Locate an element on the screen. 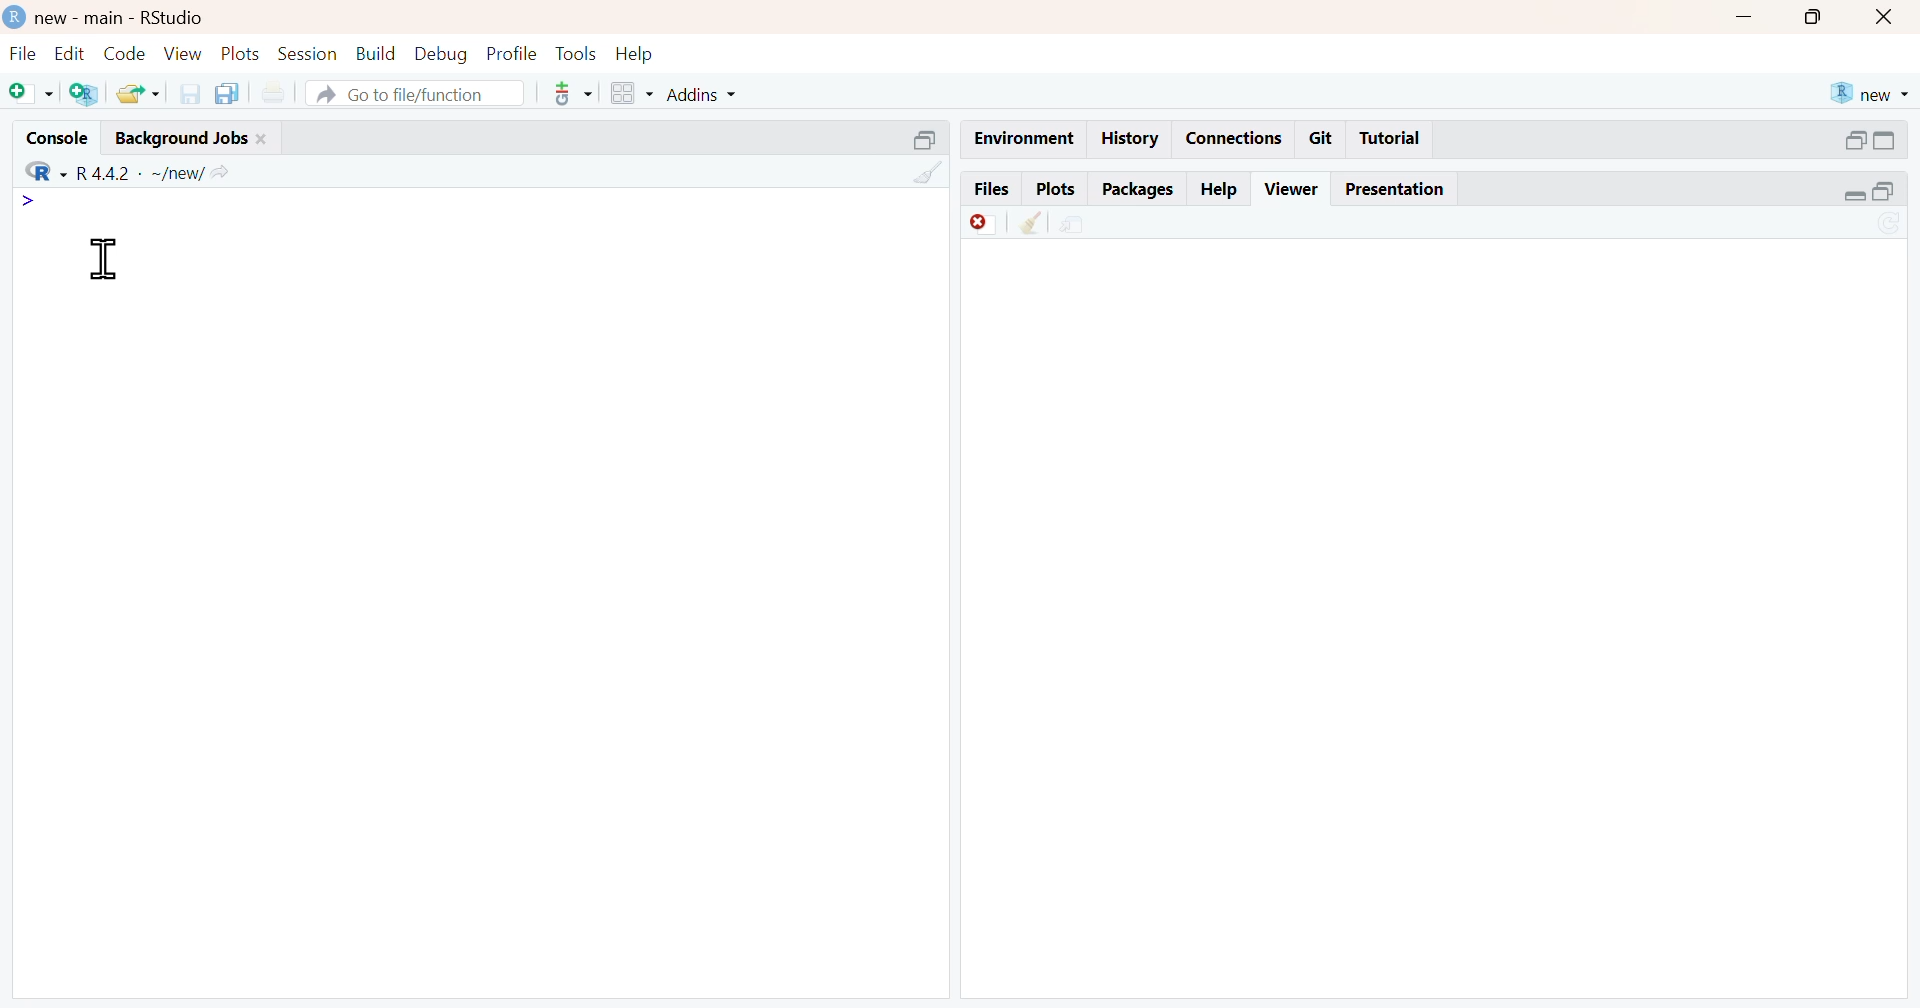 The height and width of the screenshot is (1008, 1920). new script is located at coordinates (31, 94).